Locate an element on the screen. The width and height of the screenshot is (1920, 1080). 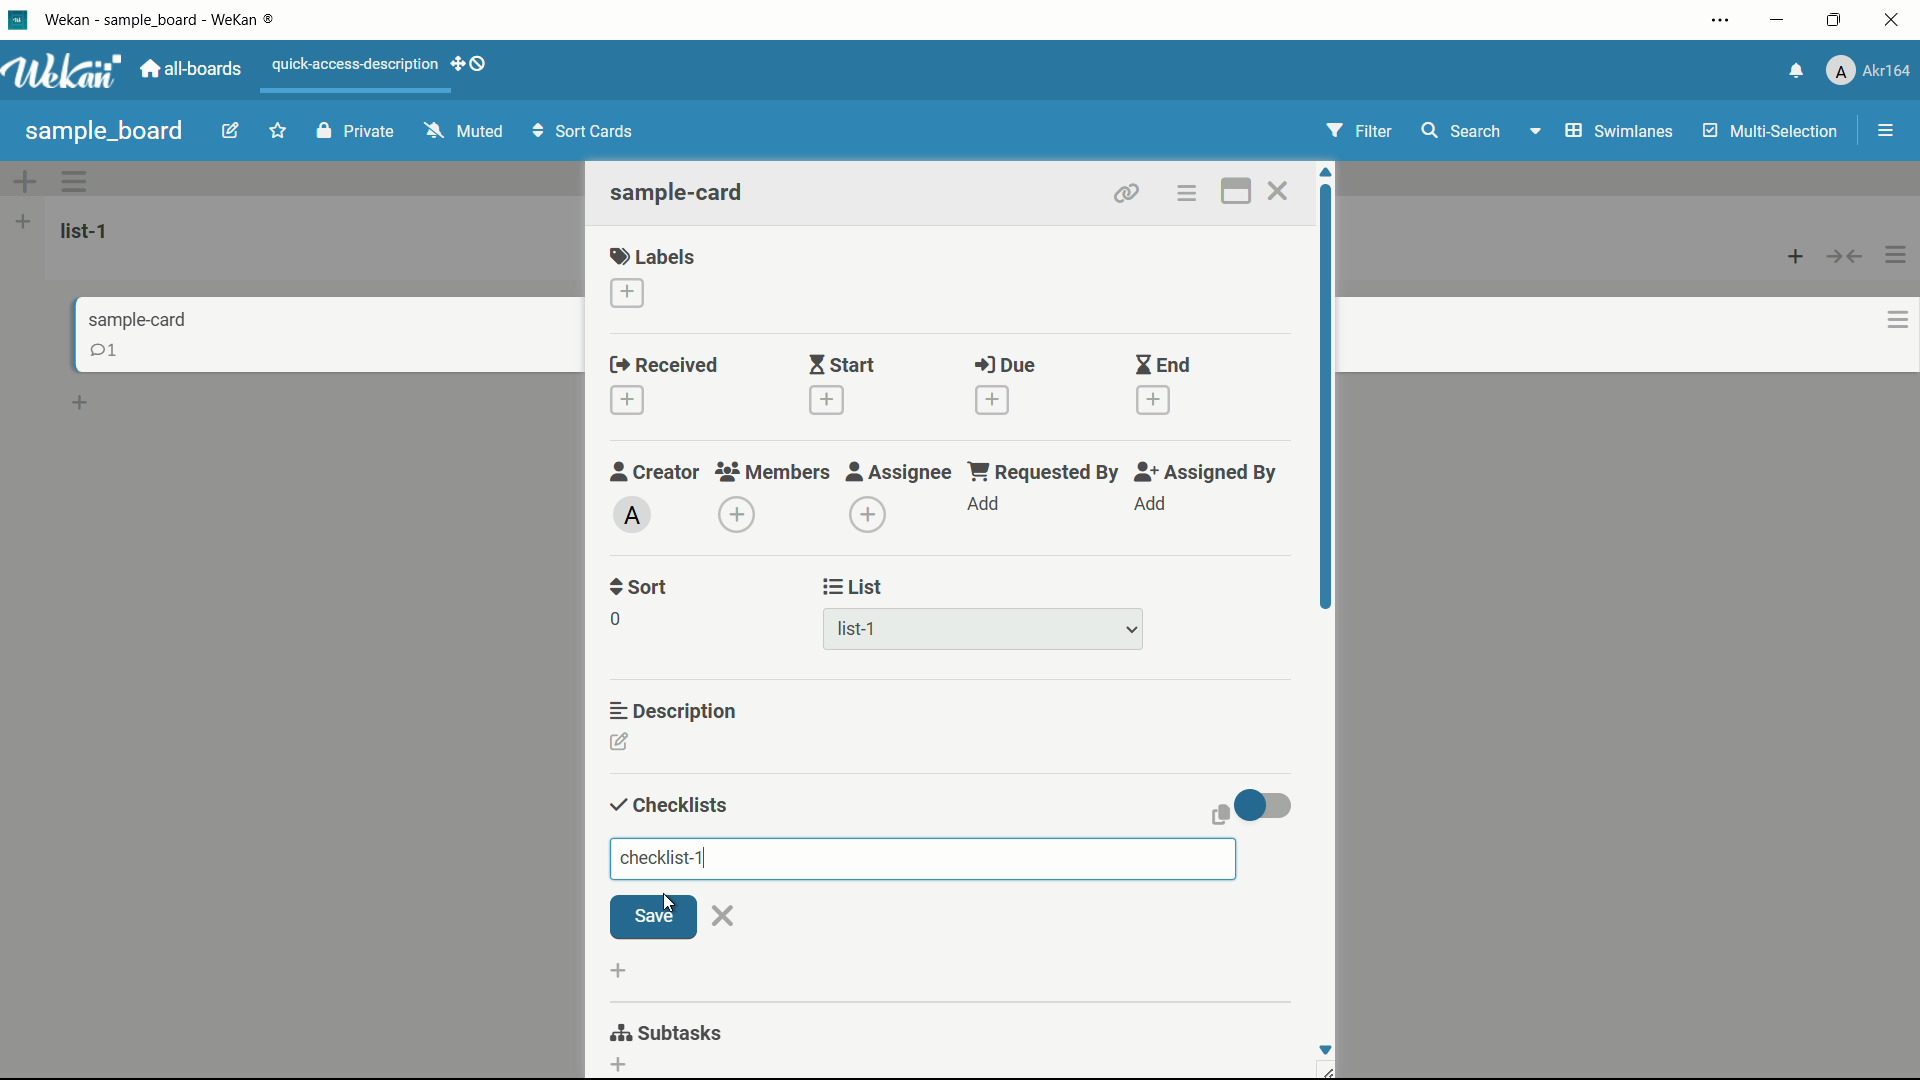
copy card link to clipboard is located at coordinates (1127, 195).